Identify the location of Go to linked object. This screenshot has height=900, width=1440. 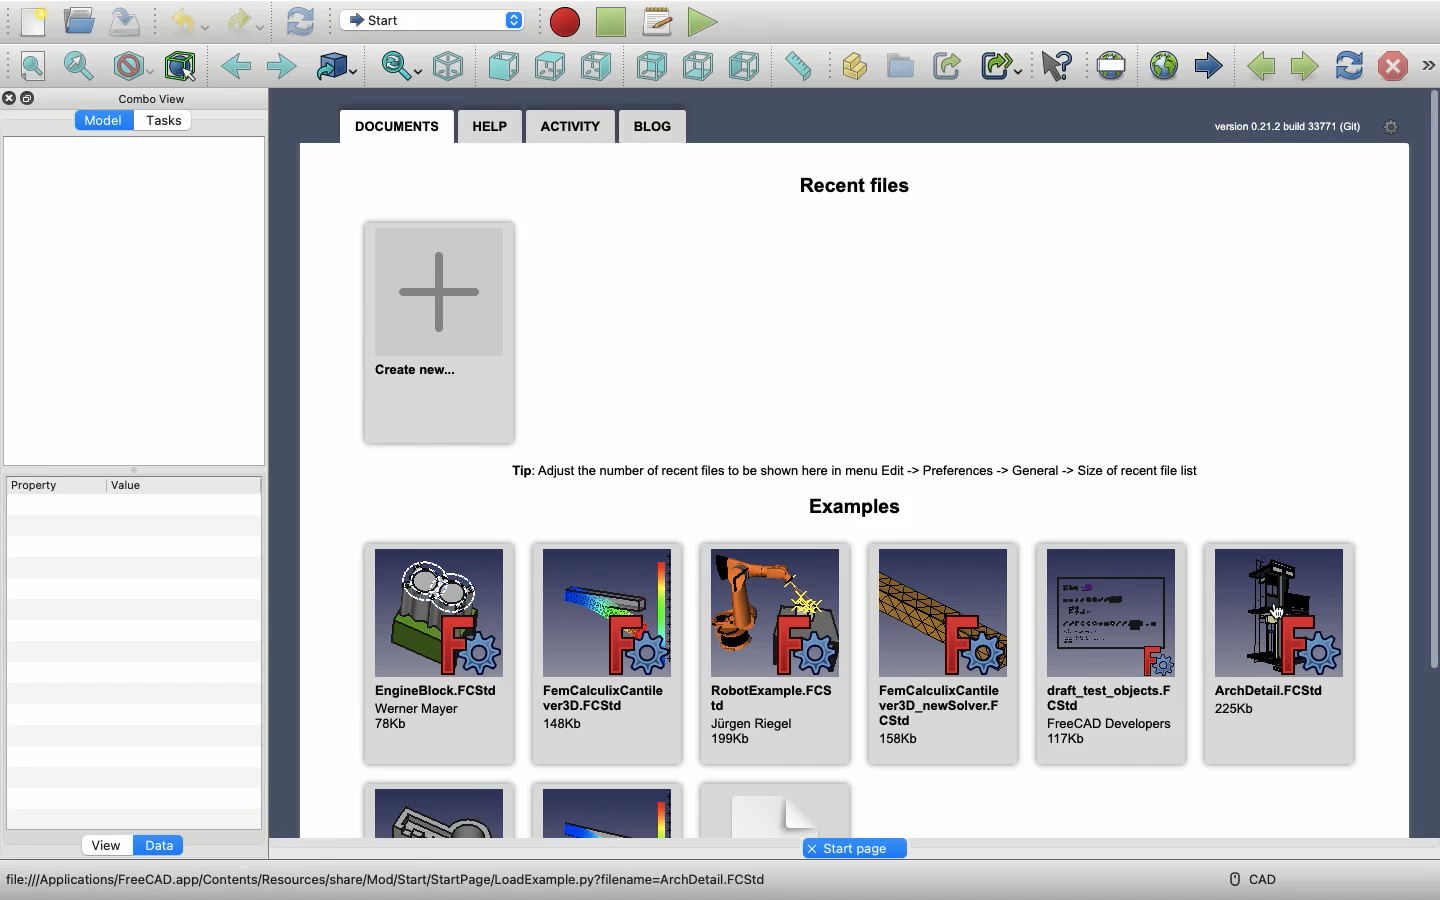
(336, 64).